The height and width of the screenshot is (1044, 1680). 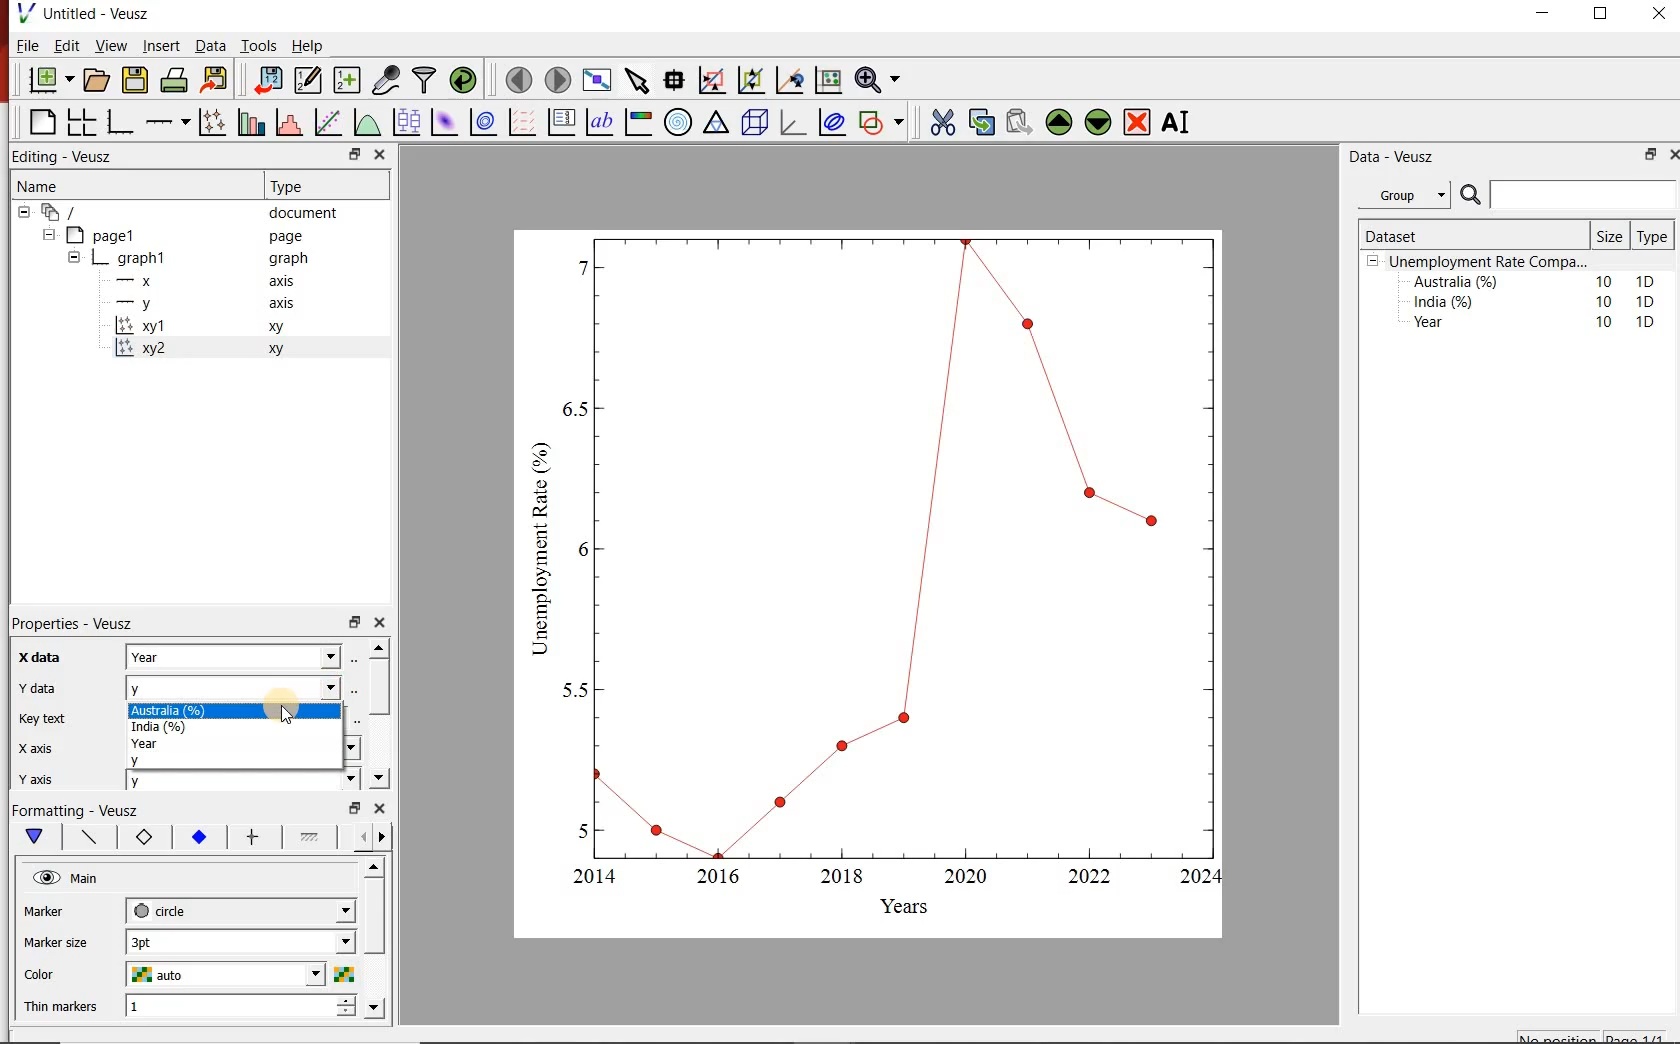 I want to click on collpase, so click(x=1373, y=262).